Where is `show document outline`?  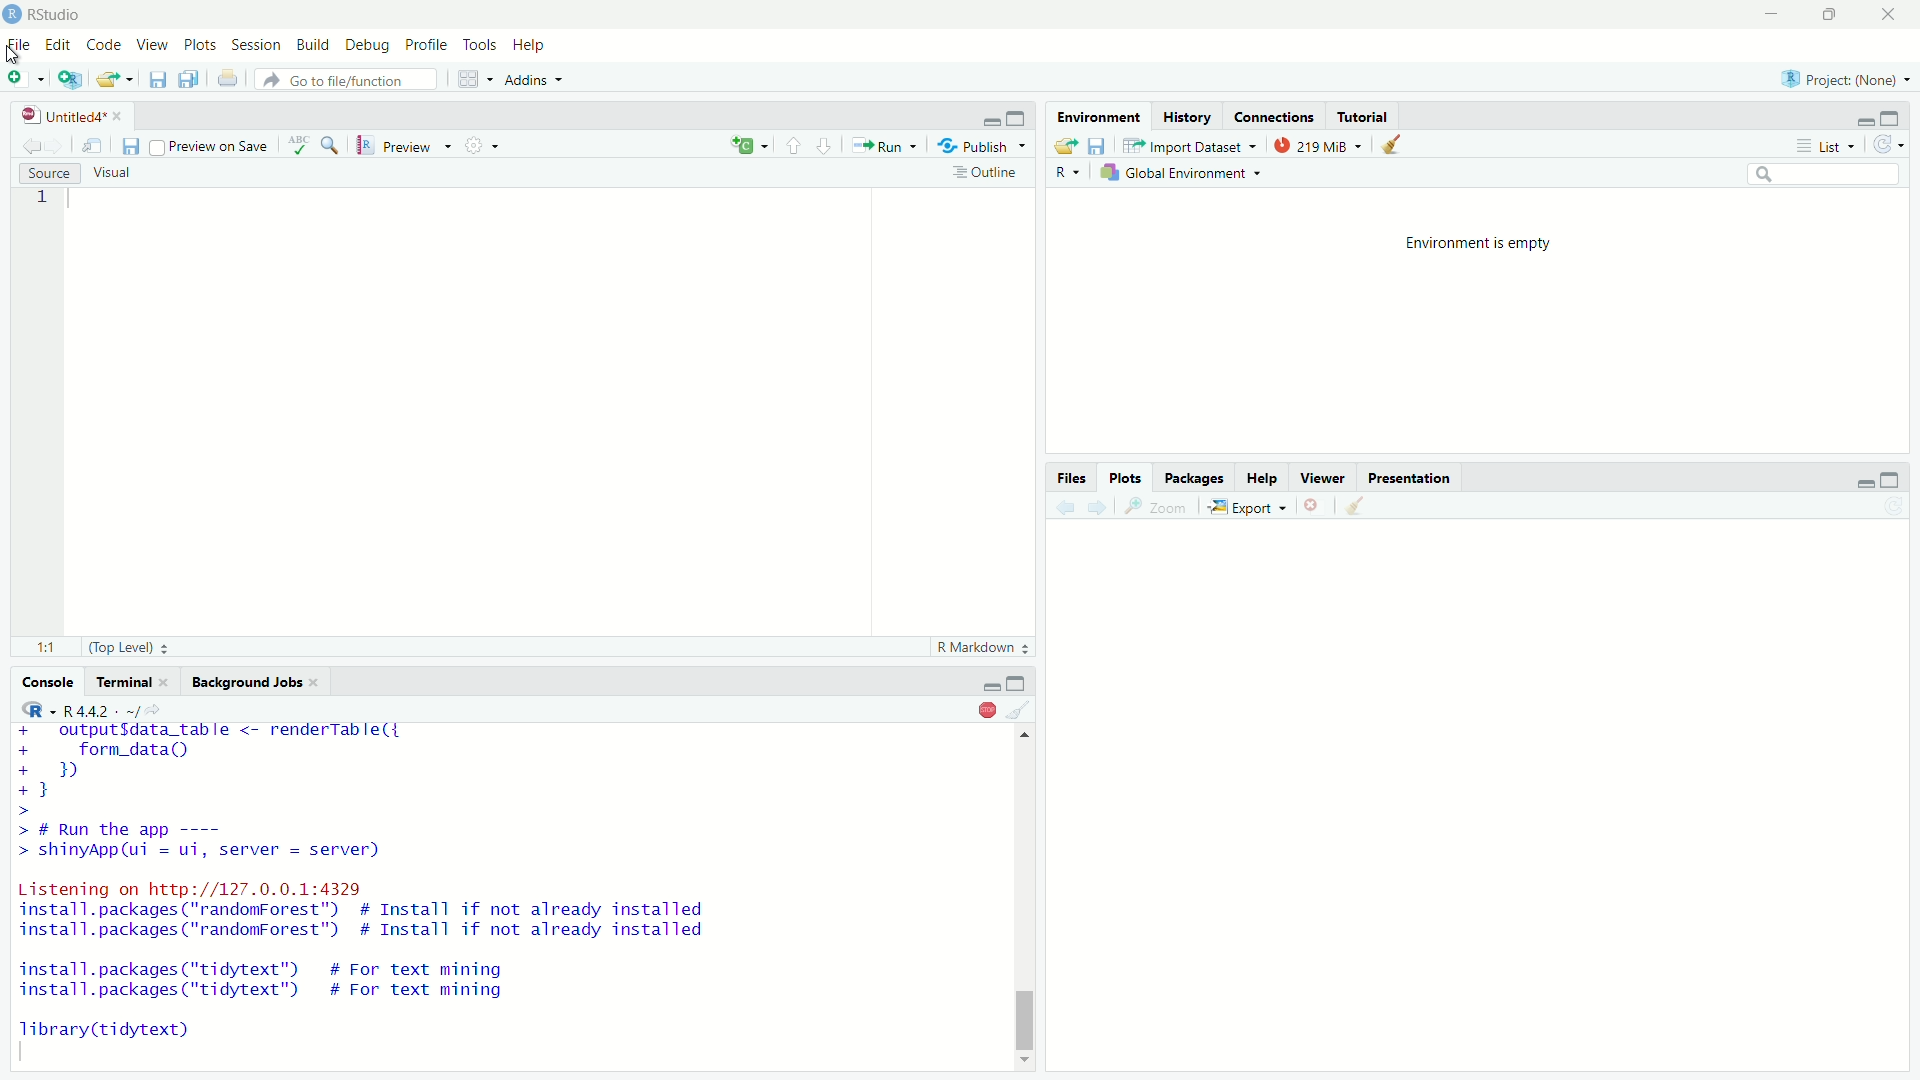
show document outline is located at coordinates (987, 174).